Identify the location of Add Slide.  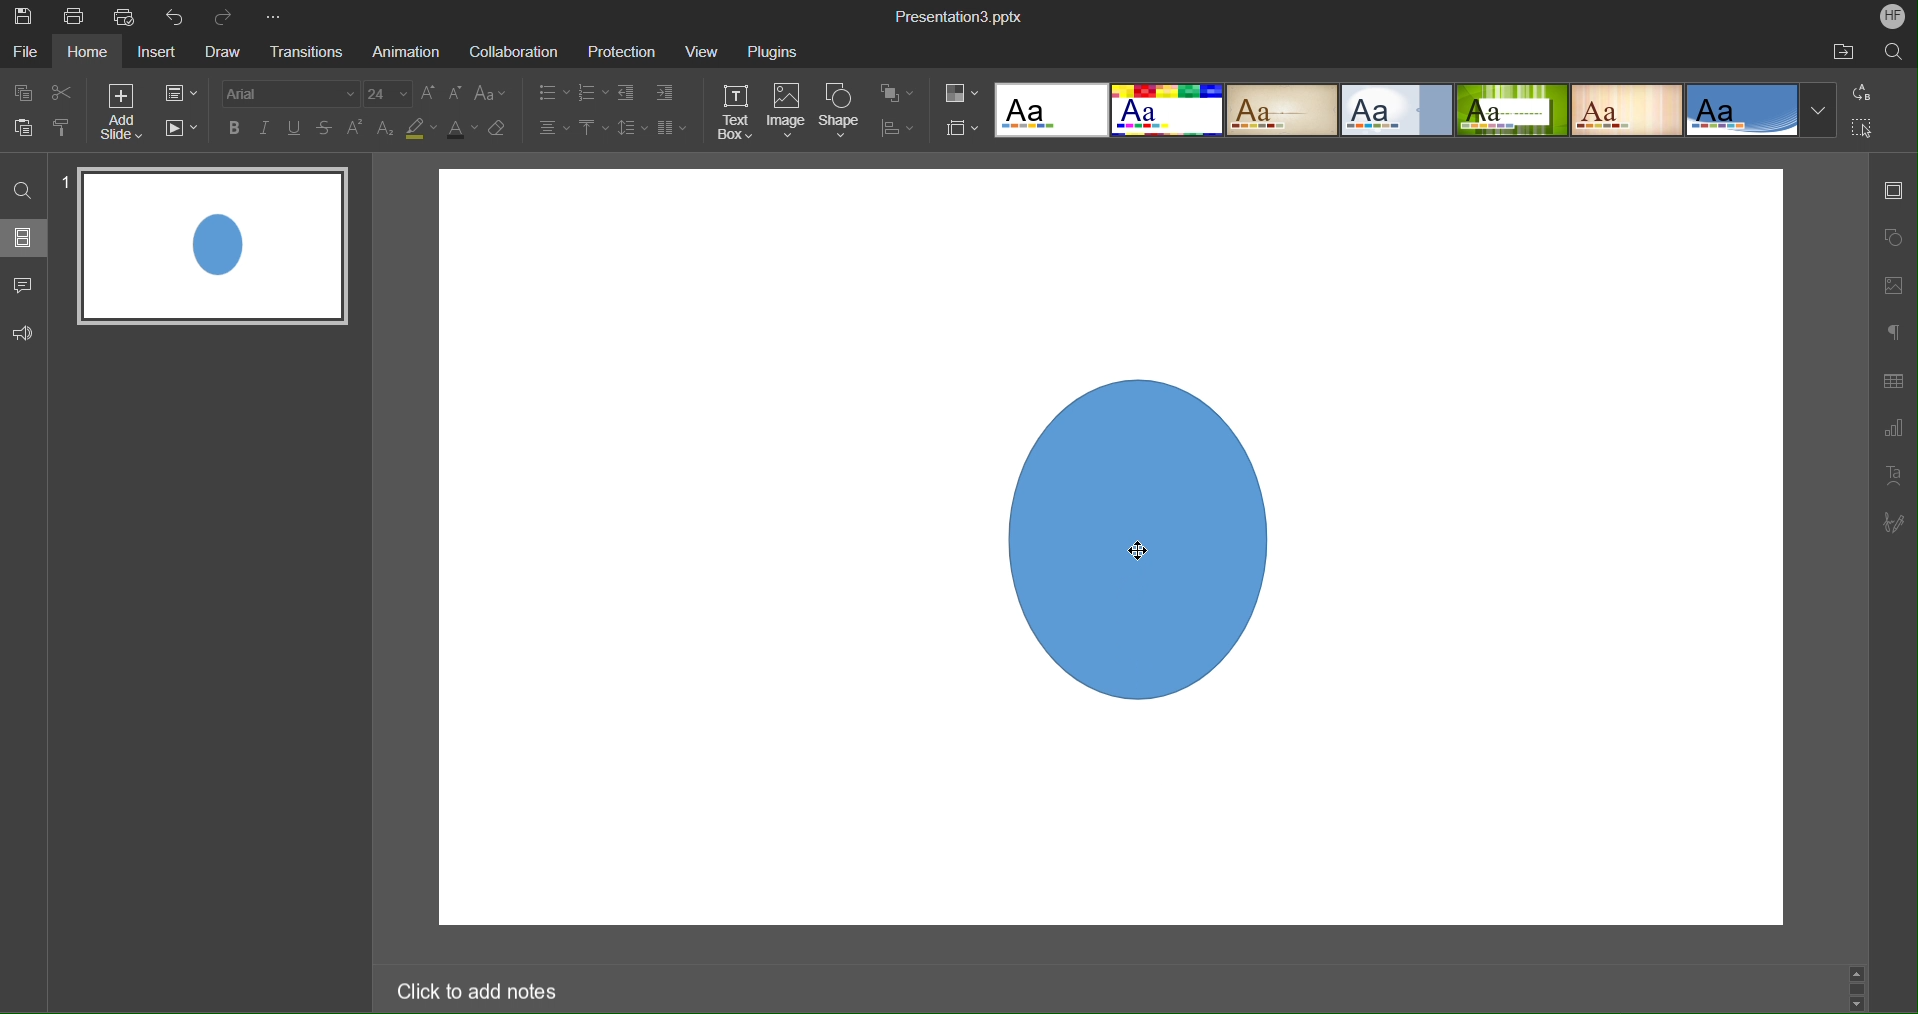
(123, 112).